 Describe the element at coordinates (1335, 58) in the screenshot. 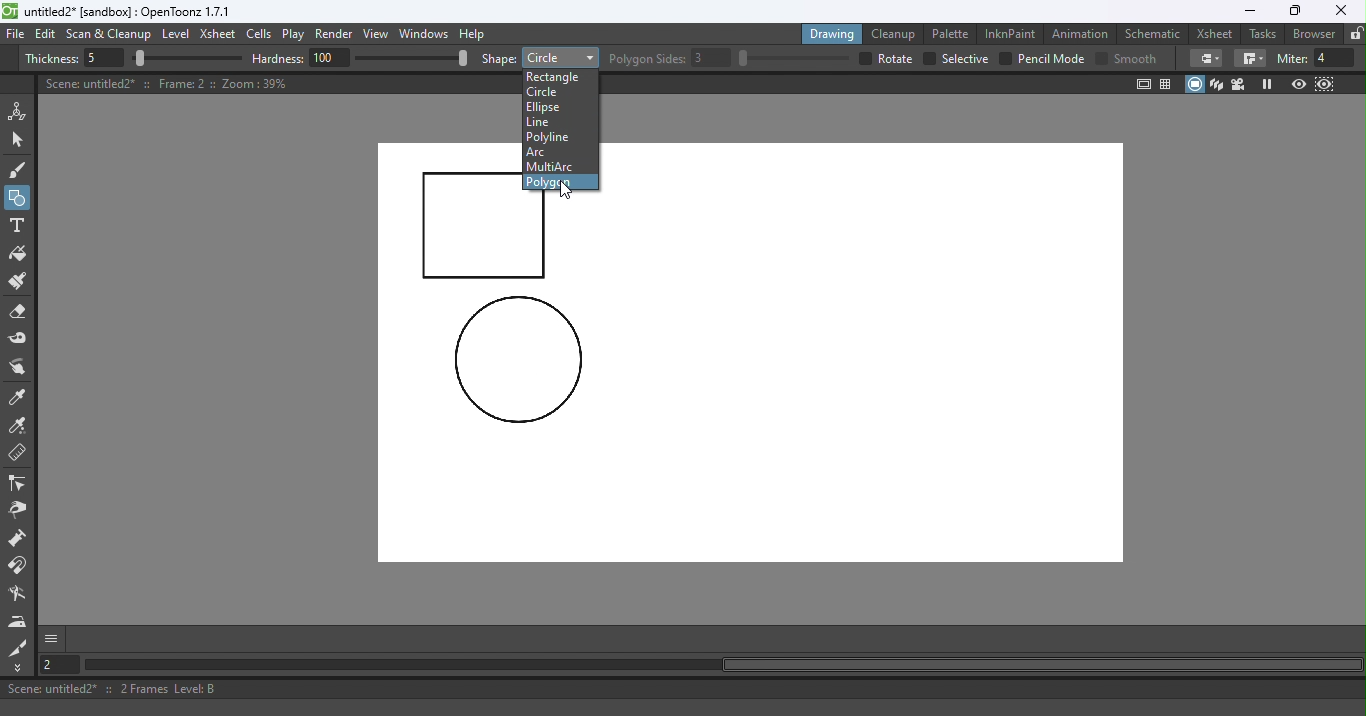

I see `4` at that location.